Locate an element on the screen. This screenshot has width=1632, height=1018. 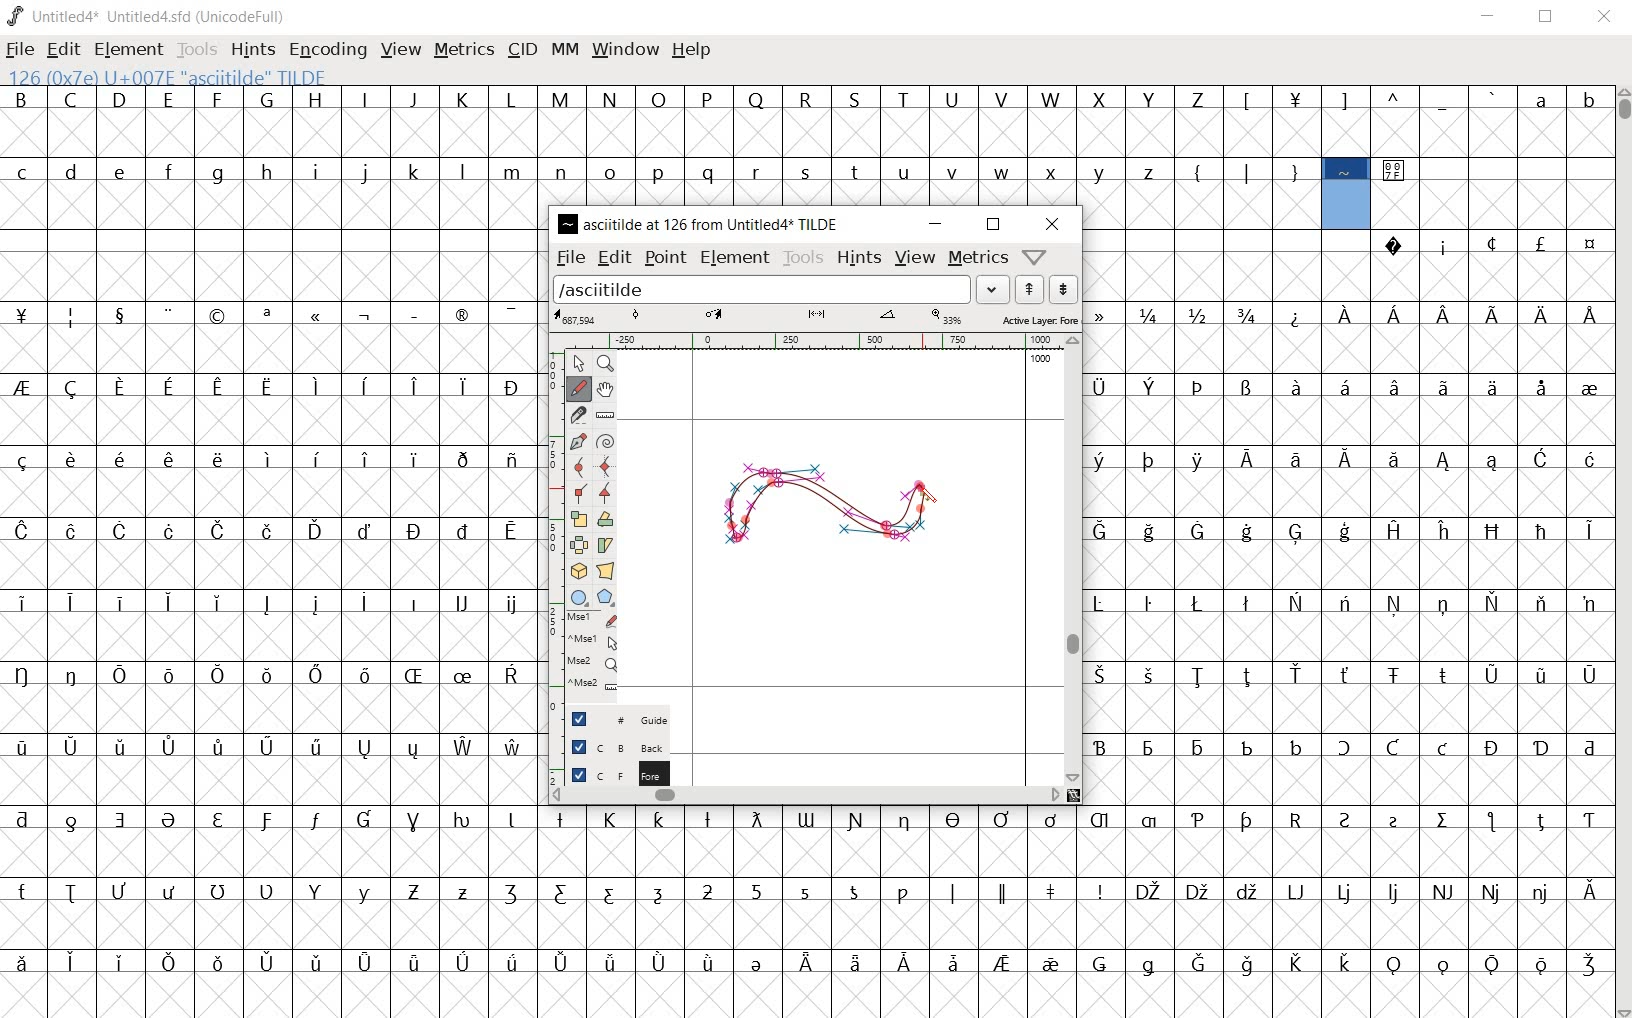
rectangle or ellipse is located at coordinates (578, 598).